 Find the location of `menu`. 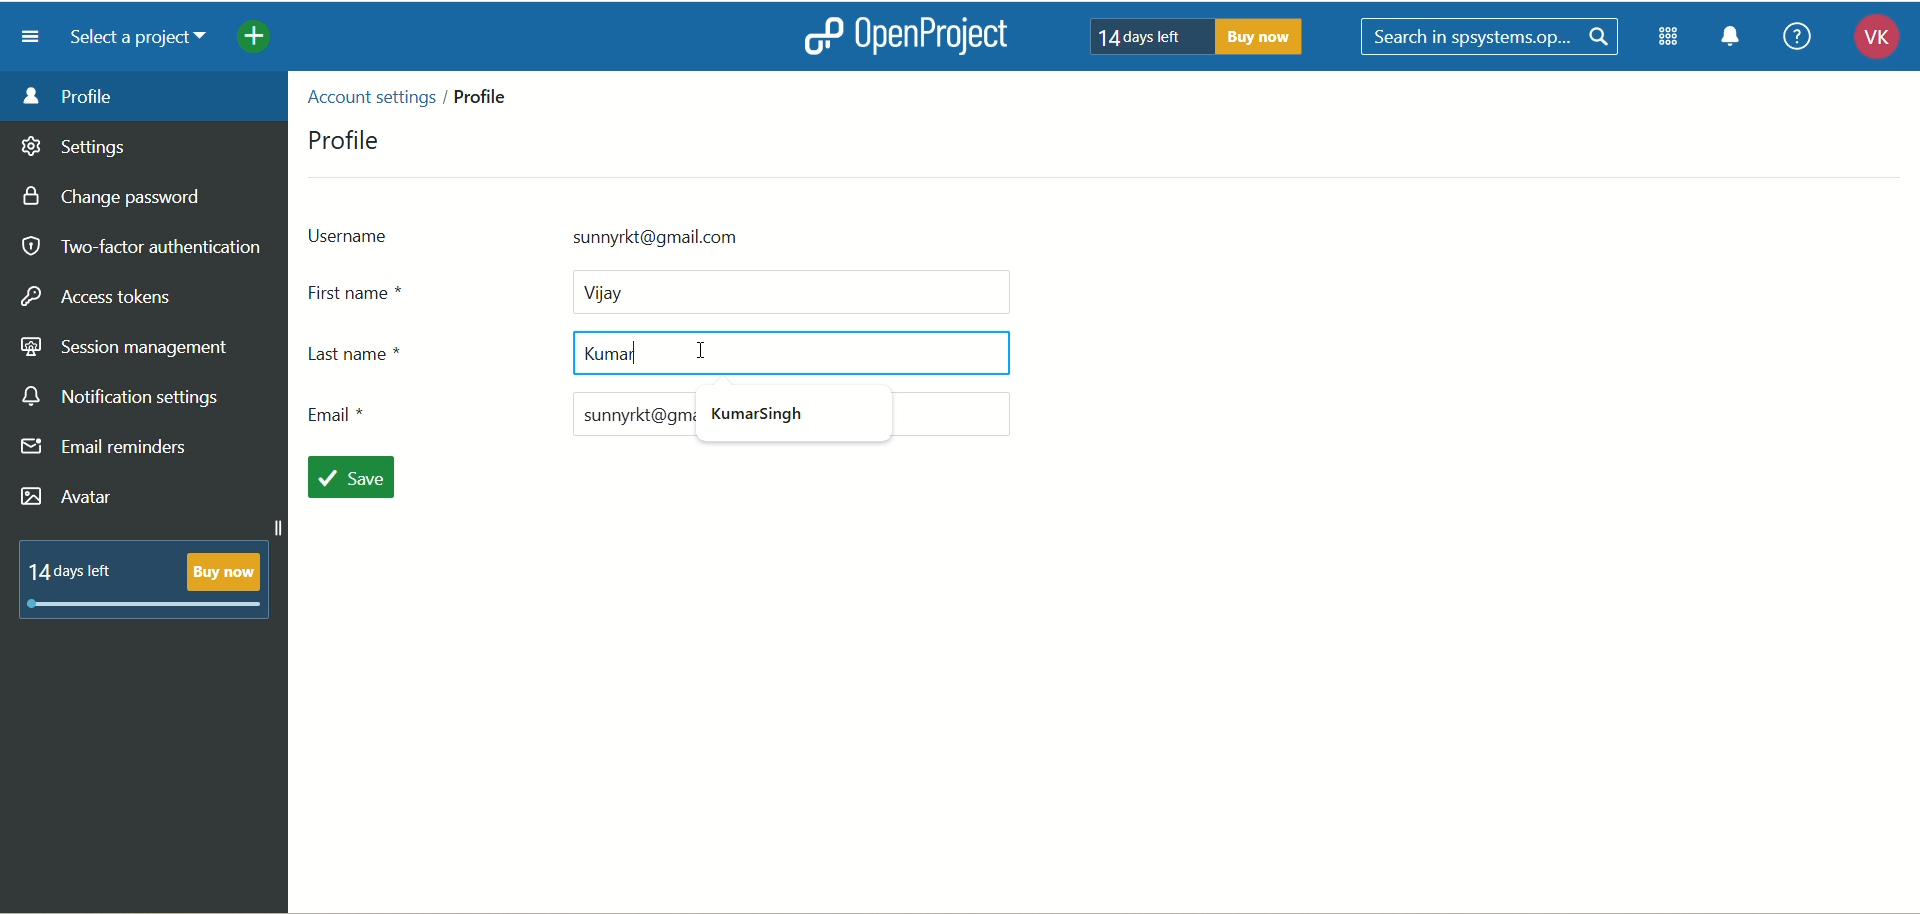

menu is located at coordinates (36, 37).